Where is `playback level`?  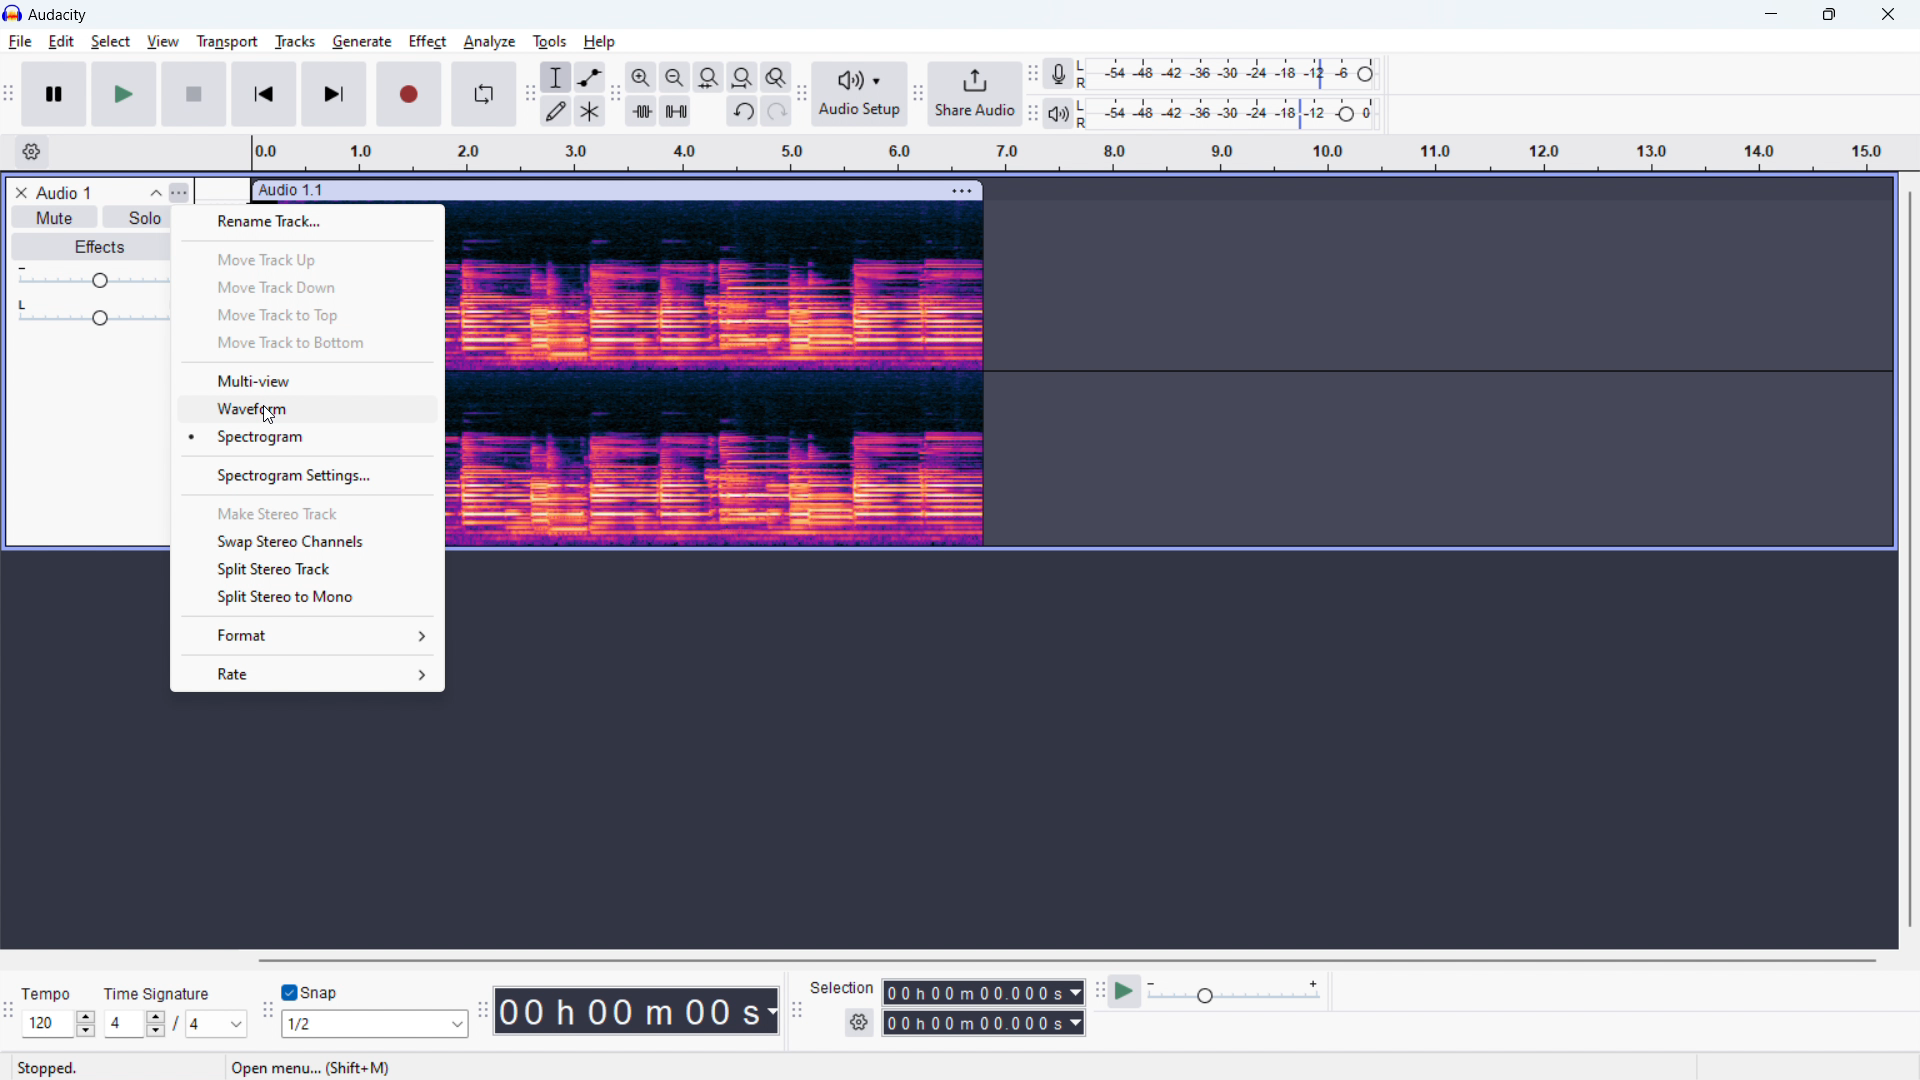 playback level is located at coordinates (1234, 113).